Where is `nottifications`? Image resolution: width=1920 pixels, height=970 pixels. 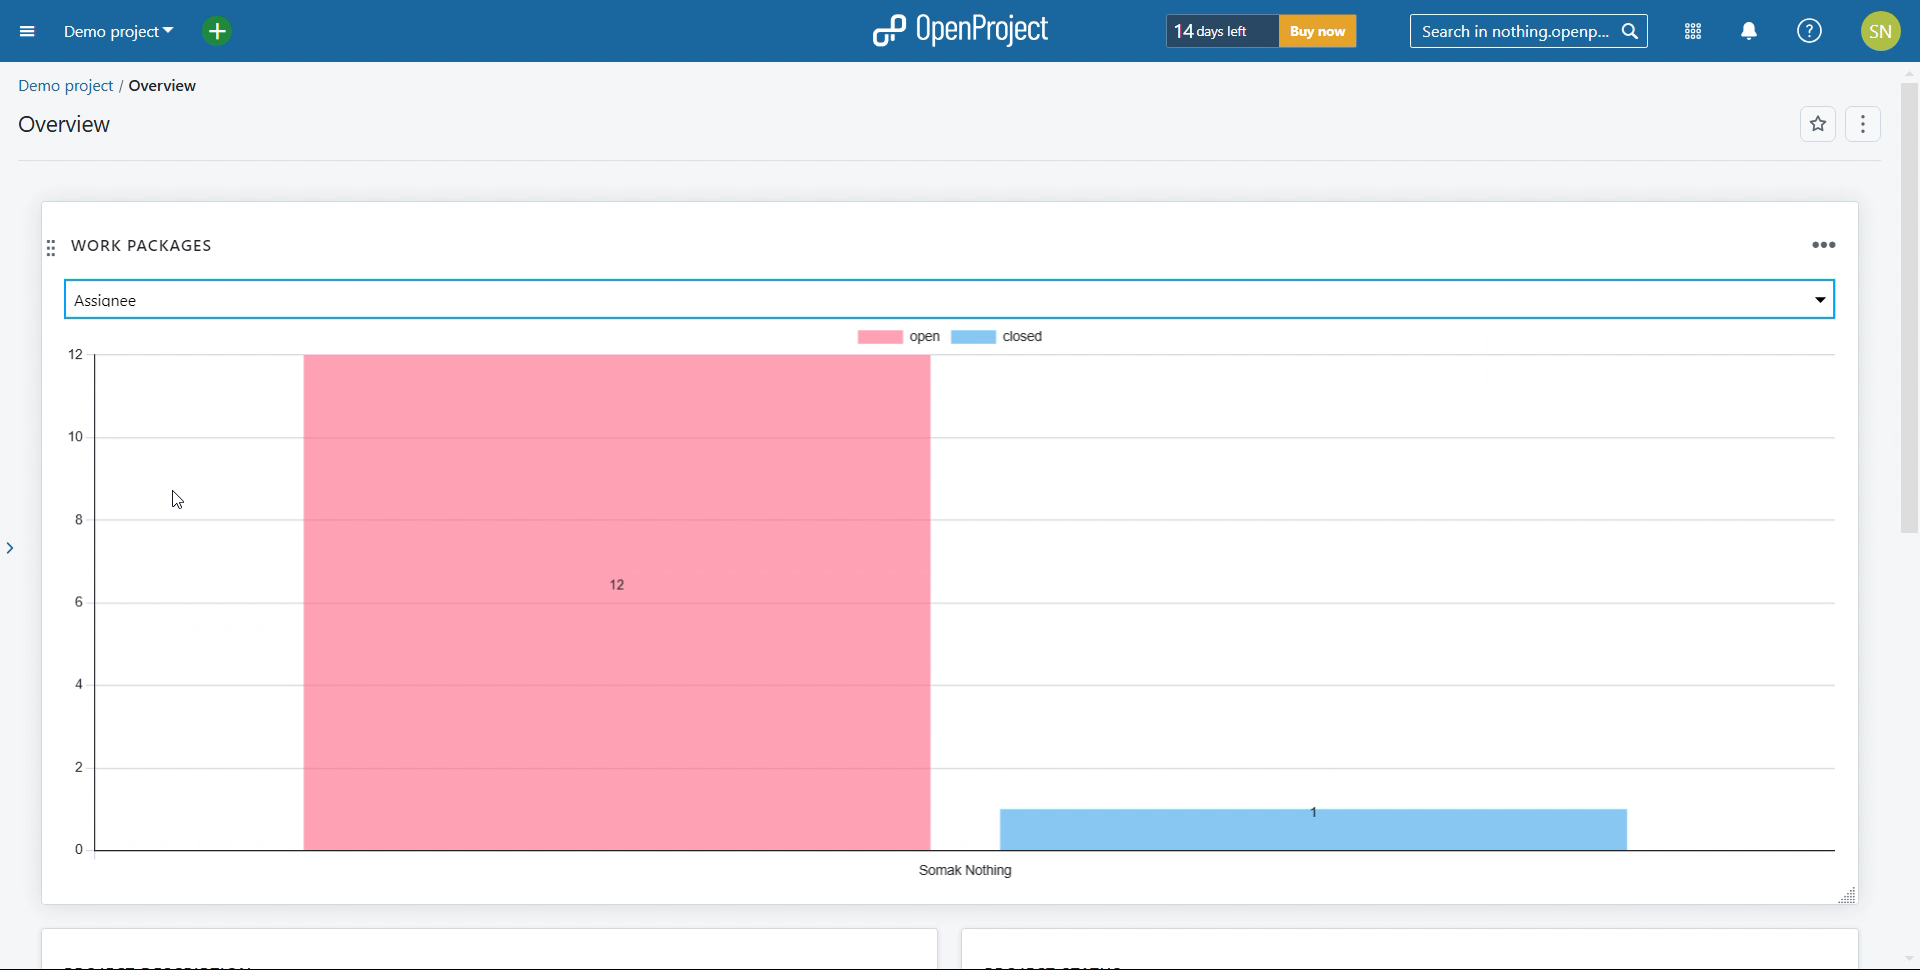 nottifications is located at coordinates (1750, 33).